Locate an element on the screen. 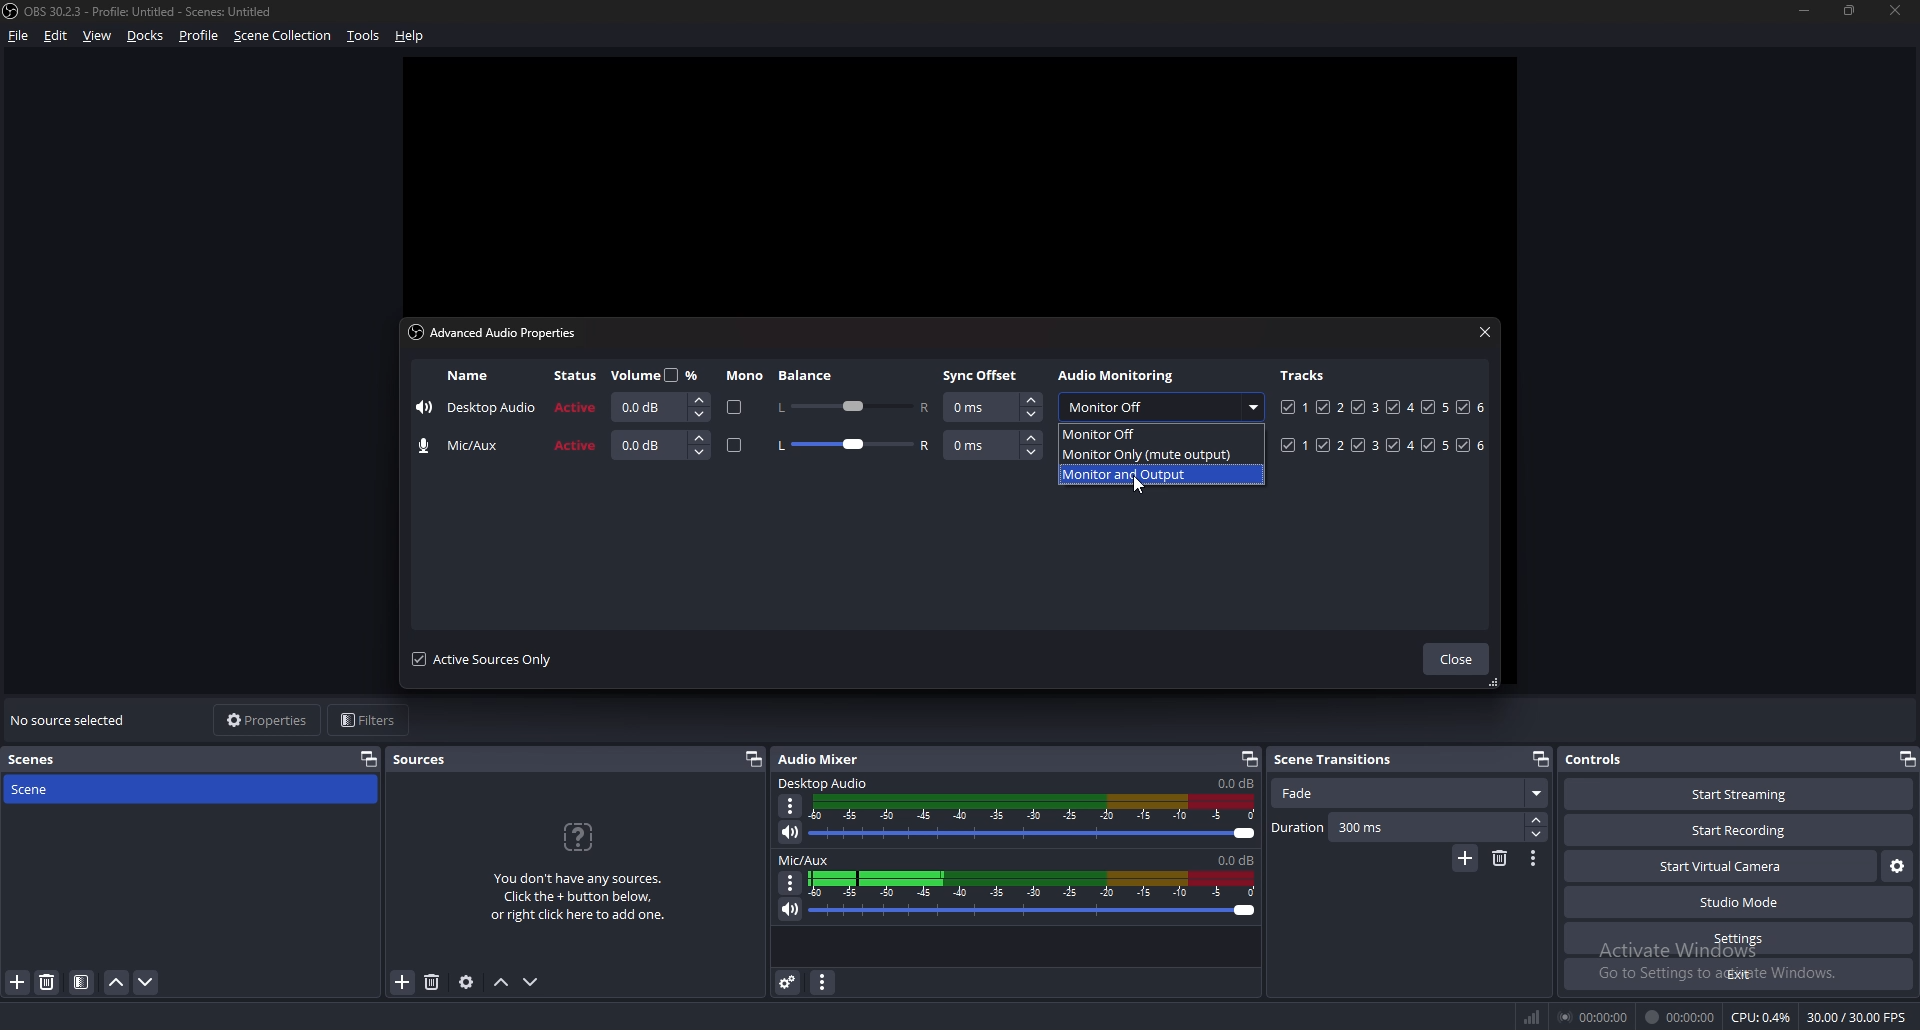  mono is located at coordinates (745, 376).